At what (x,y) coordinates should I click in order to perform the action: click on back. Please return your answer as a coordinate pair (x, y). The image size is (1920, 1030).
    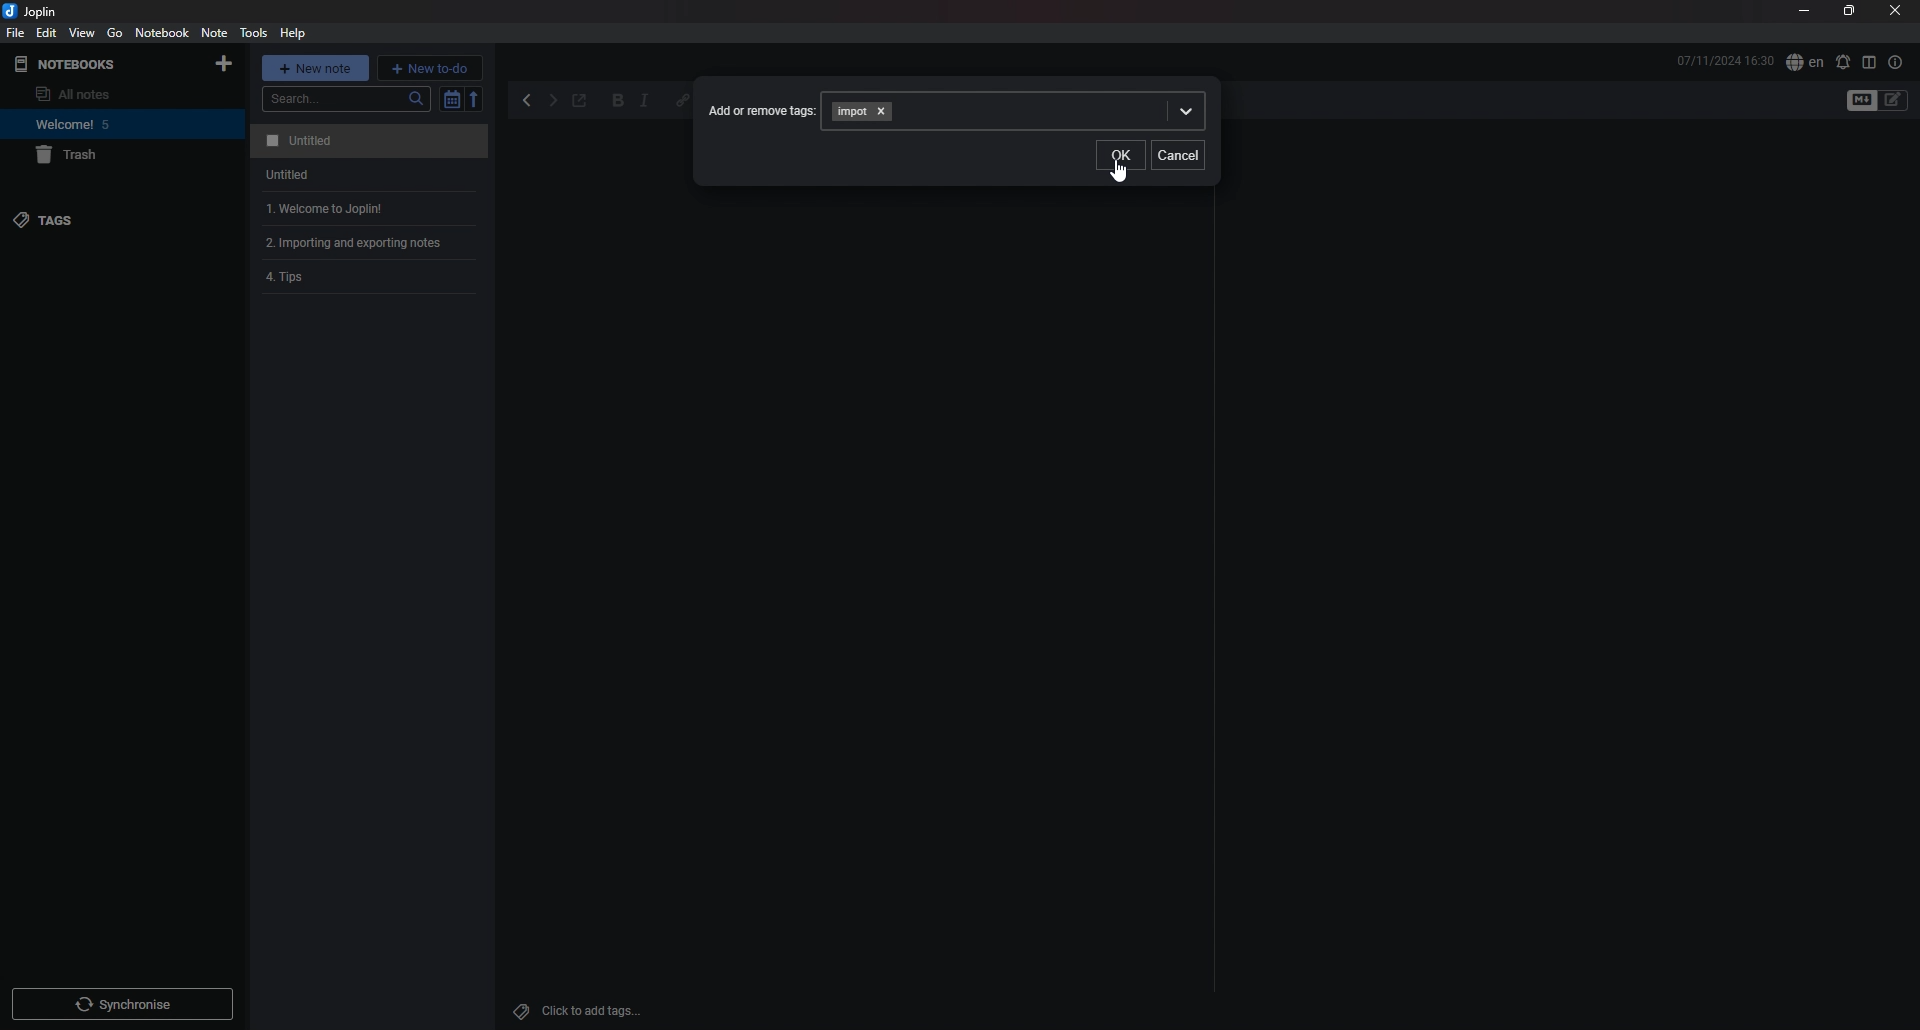
    Looking at the image, I should click on (529, 101).